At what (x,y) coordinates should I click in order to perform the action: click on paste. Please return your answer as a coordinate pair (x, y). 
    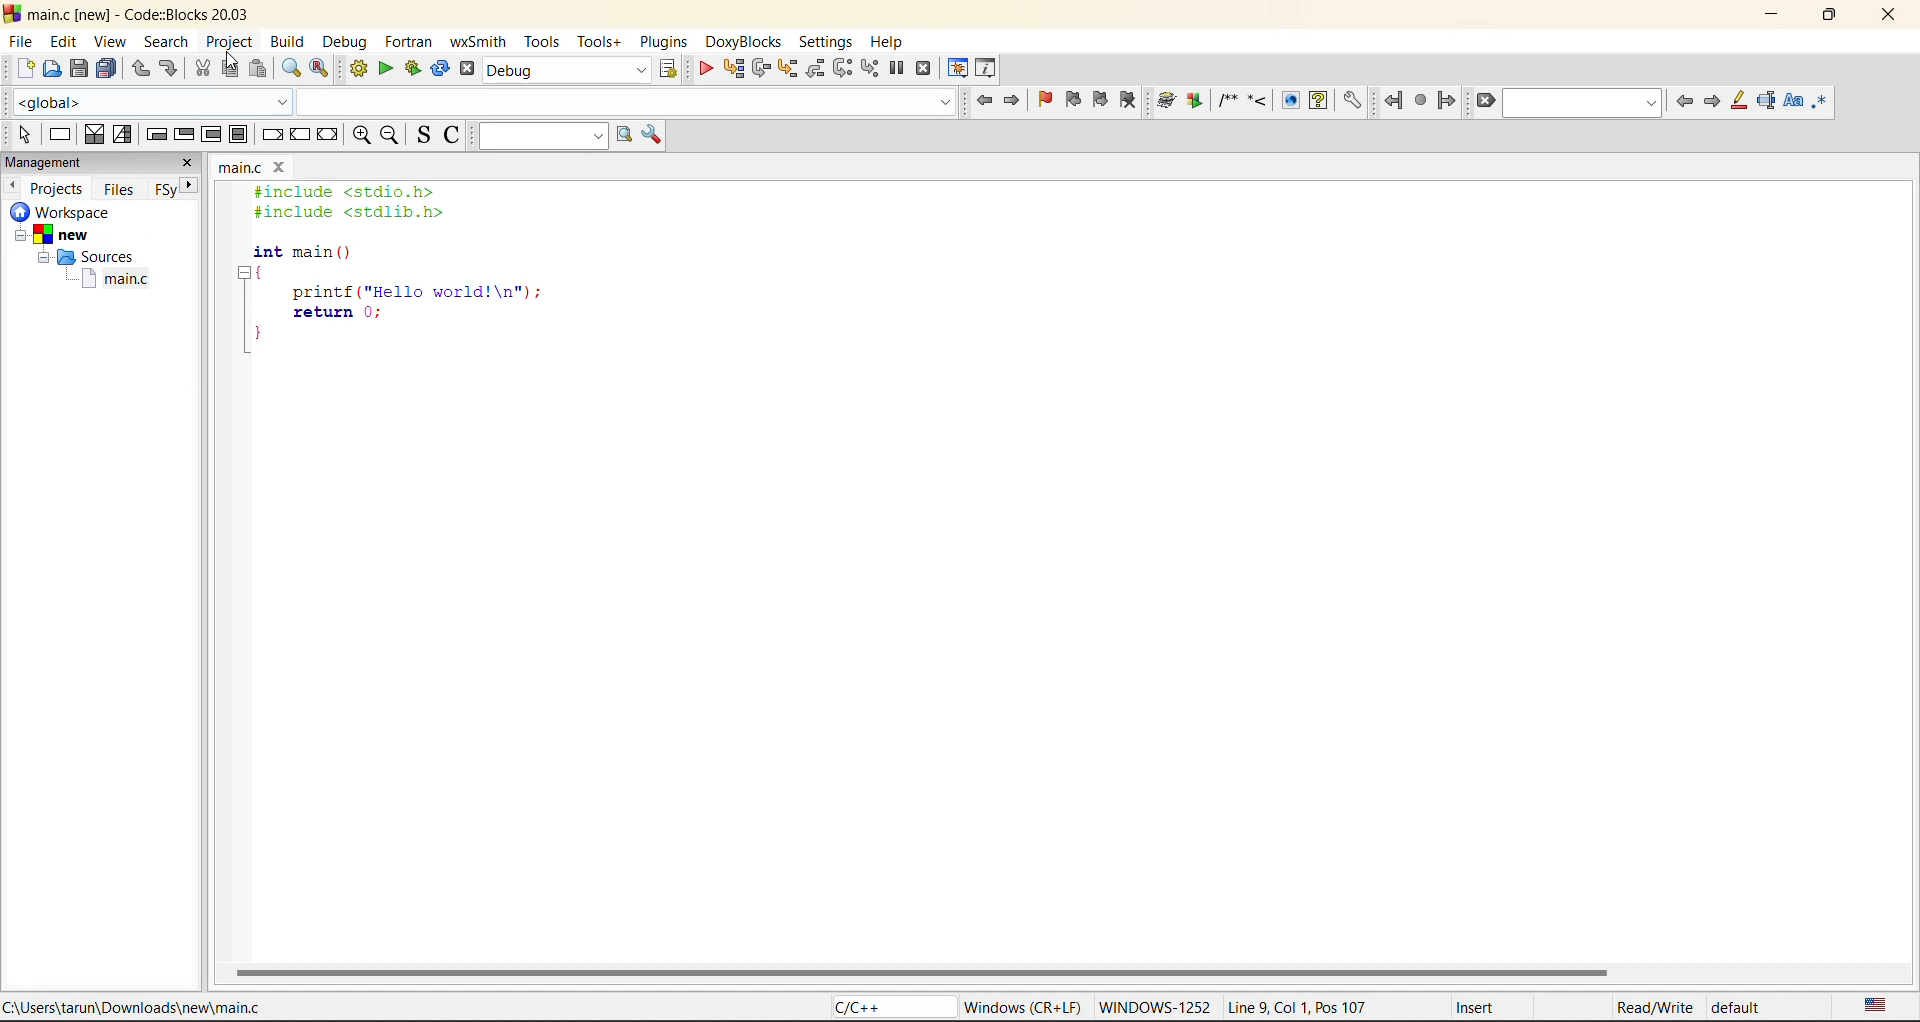
    Looking at the image, I should click on (261, 70).